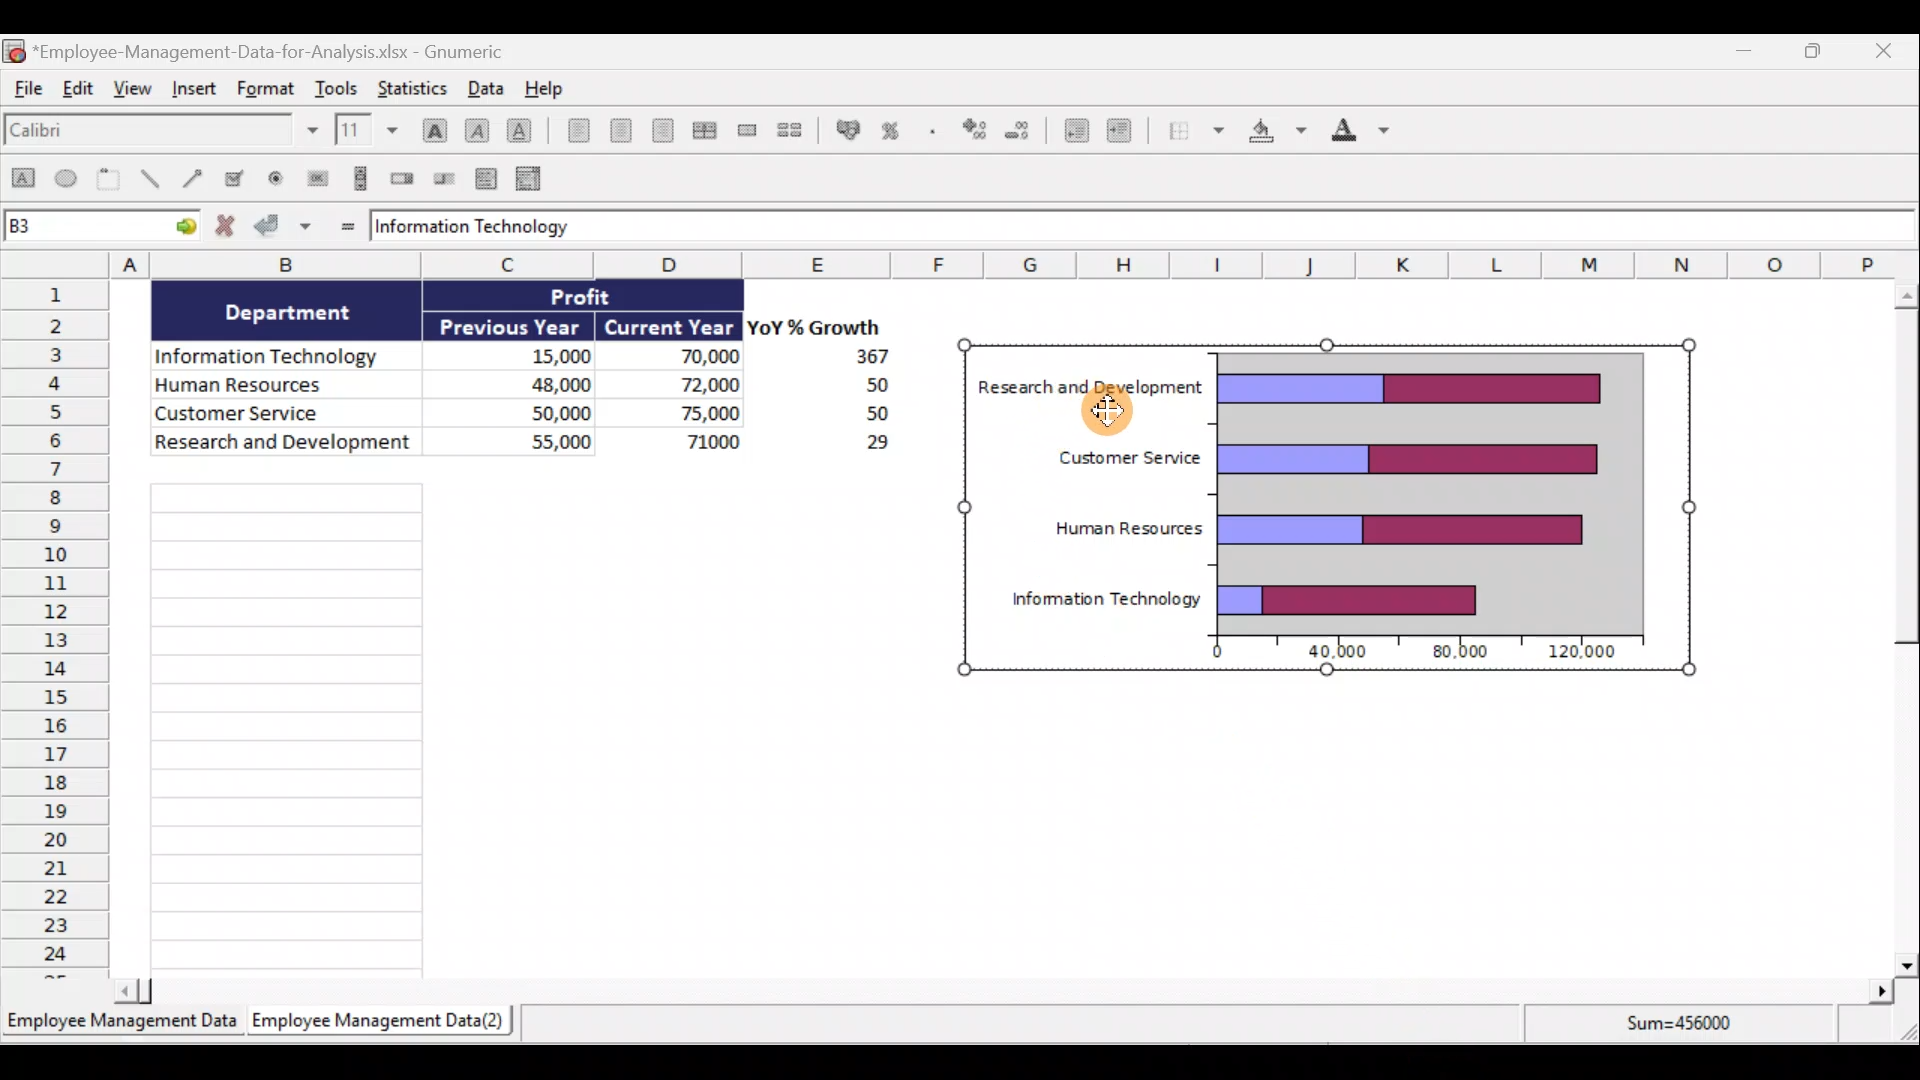 This screenshot has height=1080, width=1920. I want to click on Scroll bar, so click(1007, 994).